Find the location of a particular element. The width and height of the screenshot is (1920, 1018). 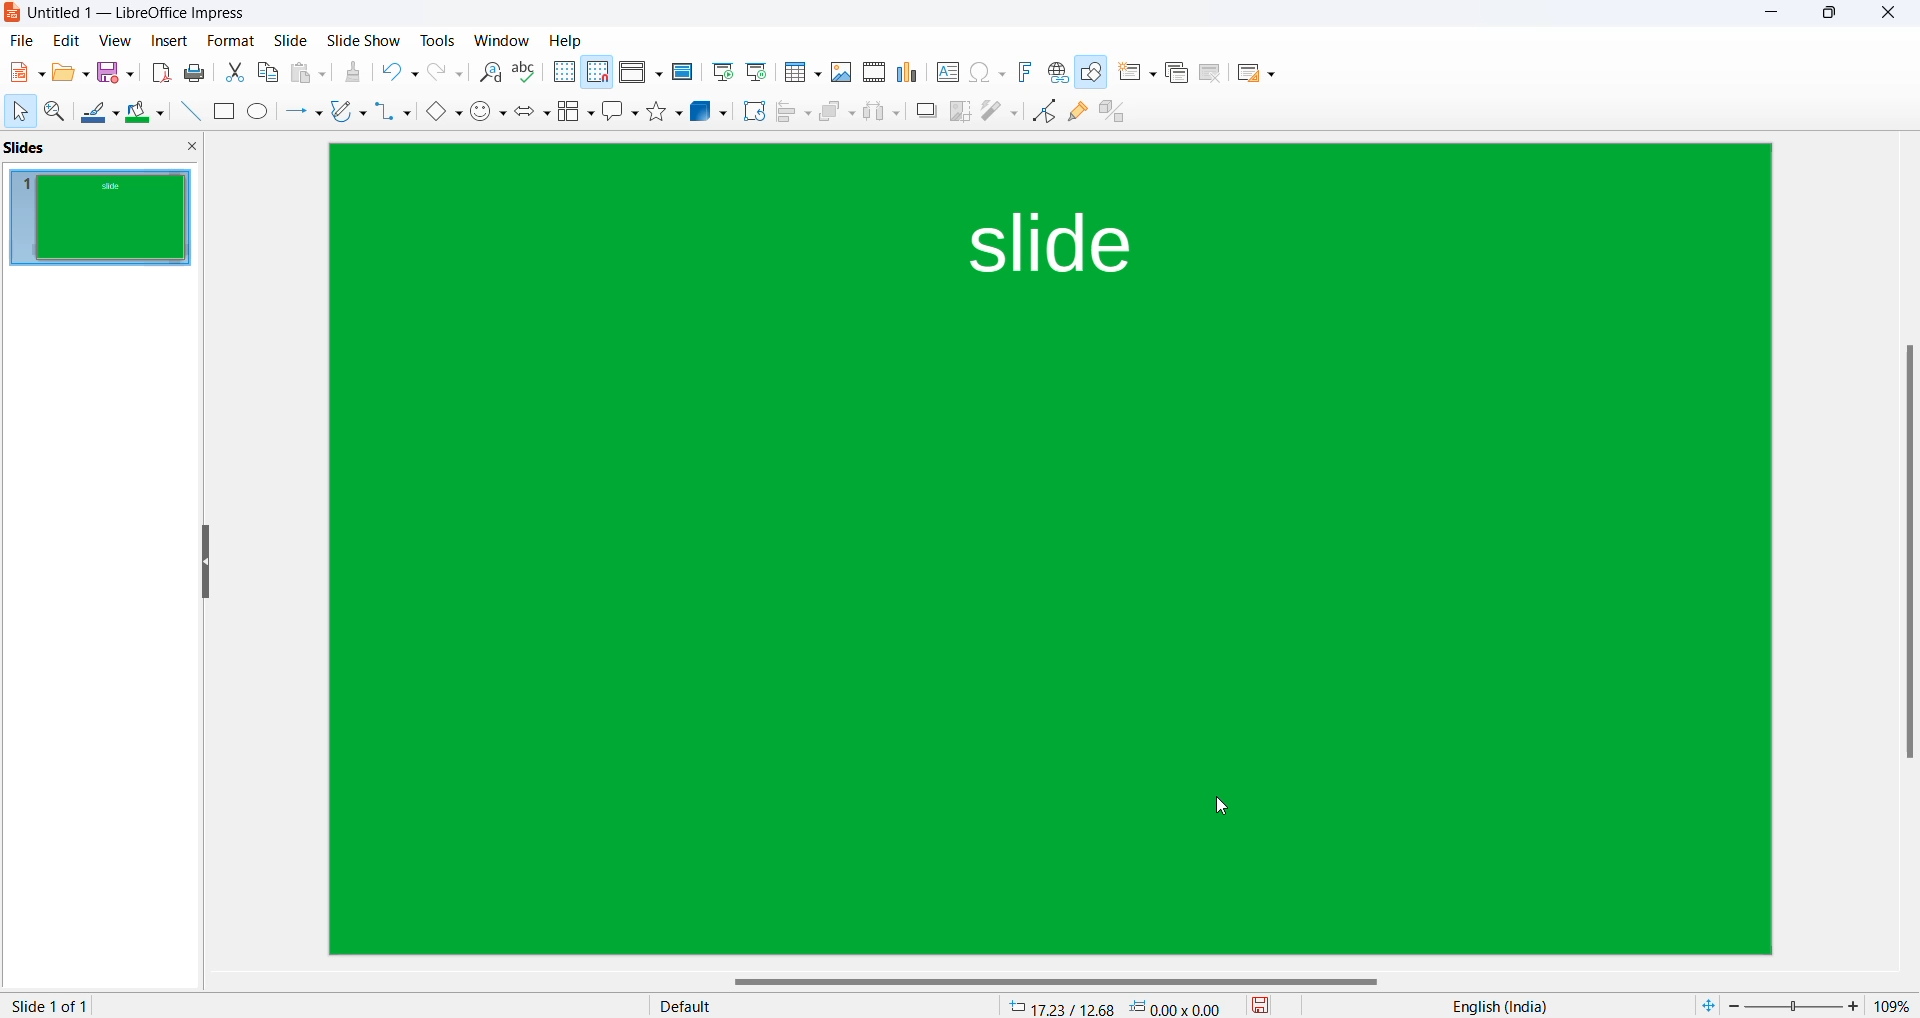

toggle end point edit mode is located at coordinates (1045, 111).